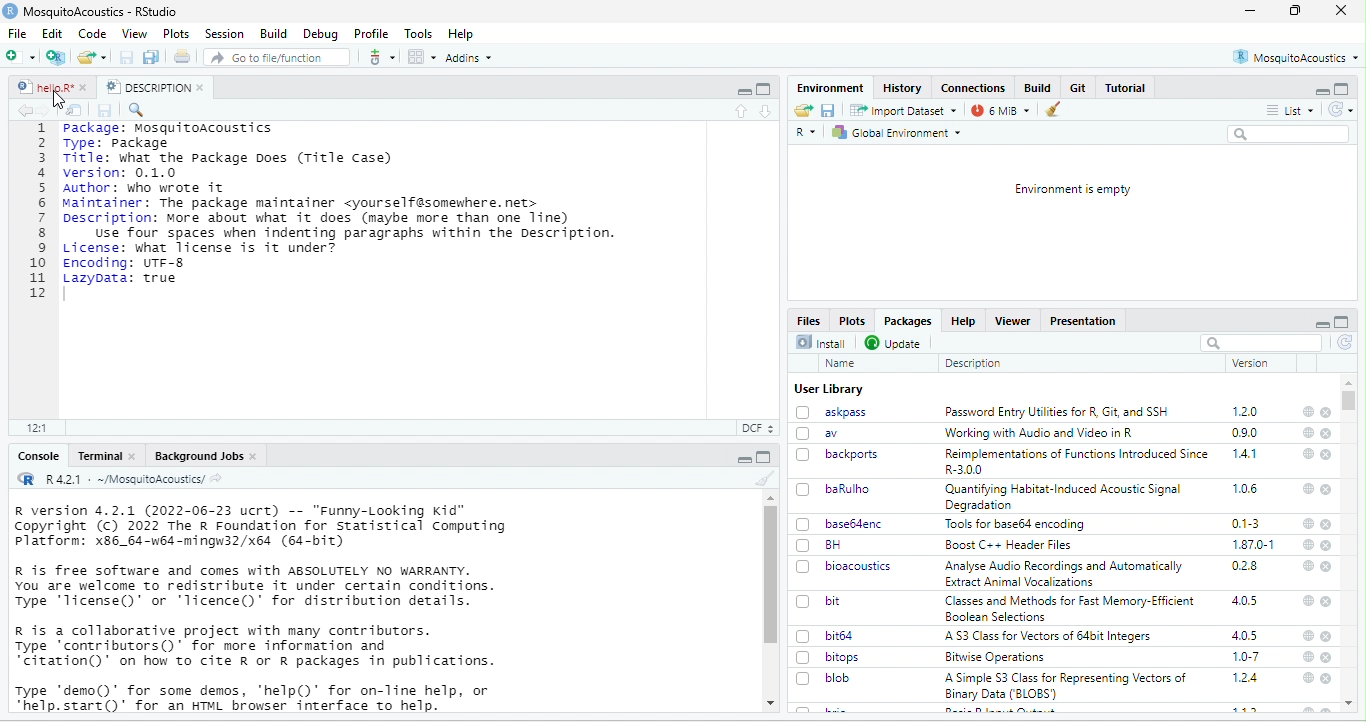  Describe the element at coordinates (152, 57) in the screenshot. I see `save all open documents` at that location.